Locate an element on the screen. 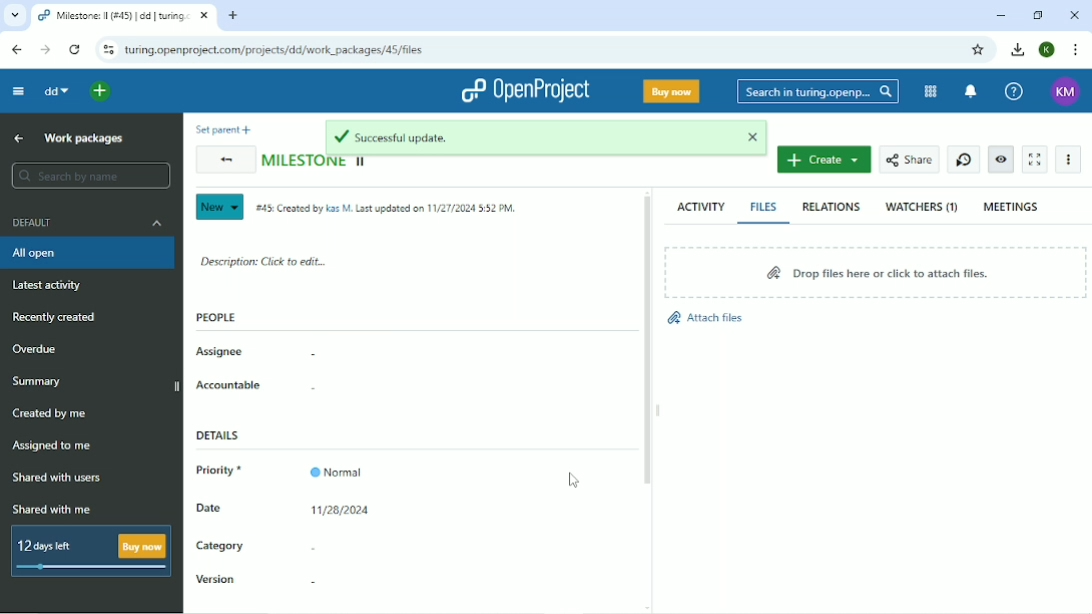  Files is located at coordinates (764, 206).